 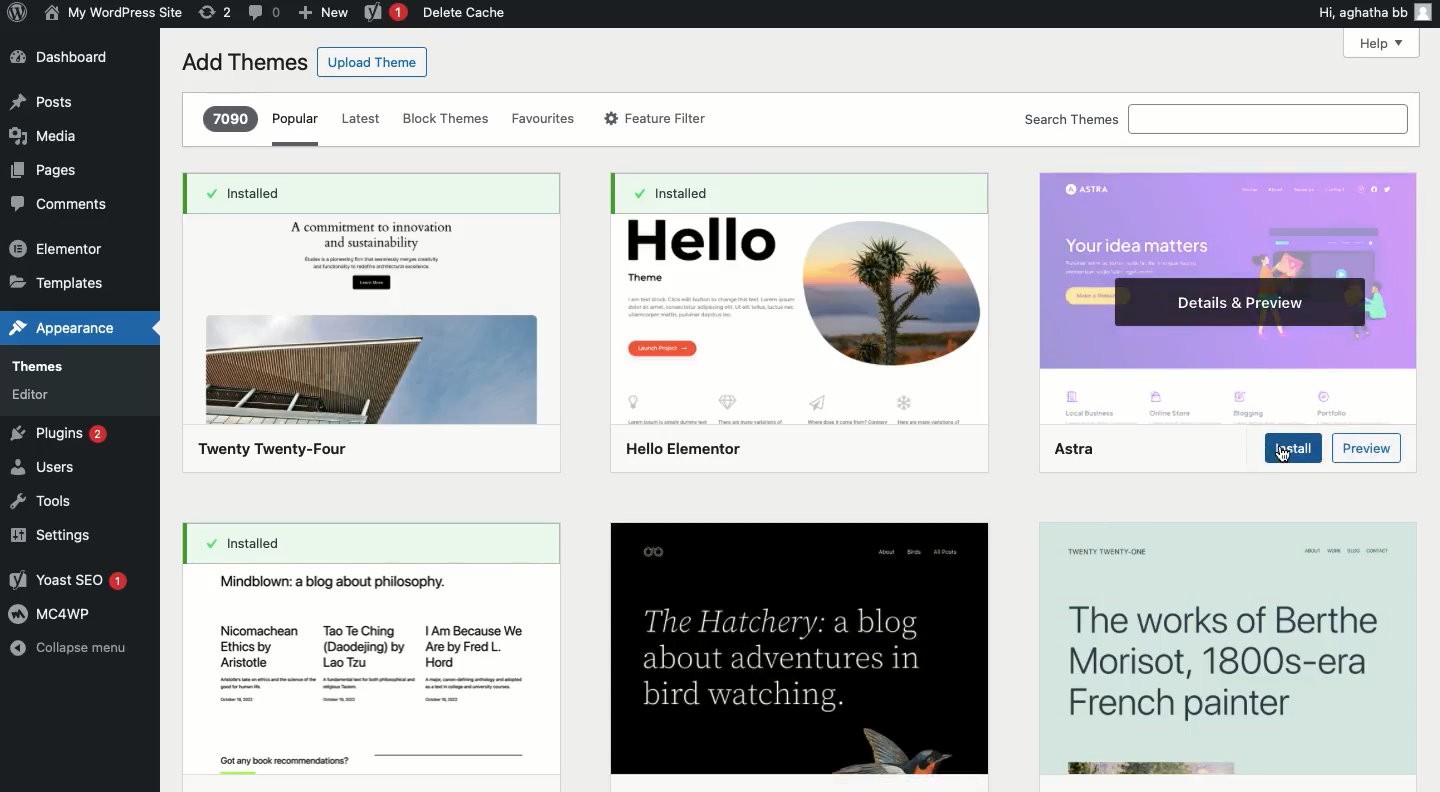 What do you see at coordinates (799, 649) in the screenshot?
I see `The Hatchery: a blogabout adventures inbird watching.` at bounding box center [799, 649].